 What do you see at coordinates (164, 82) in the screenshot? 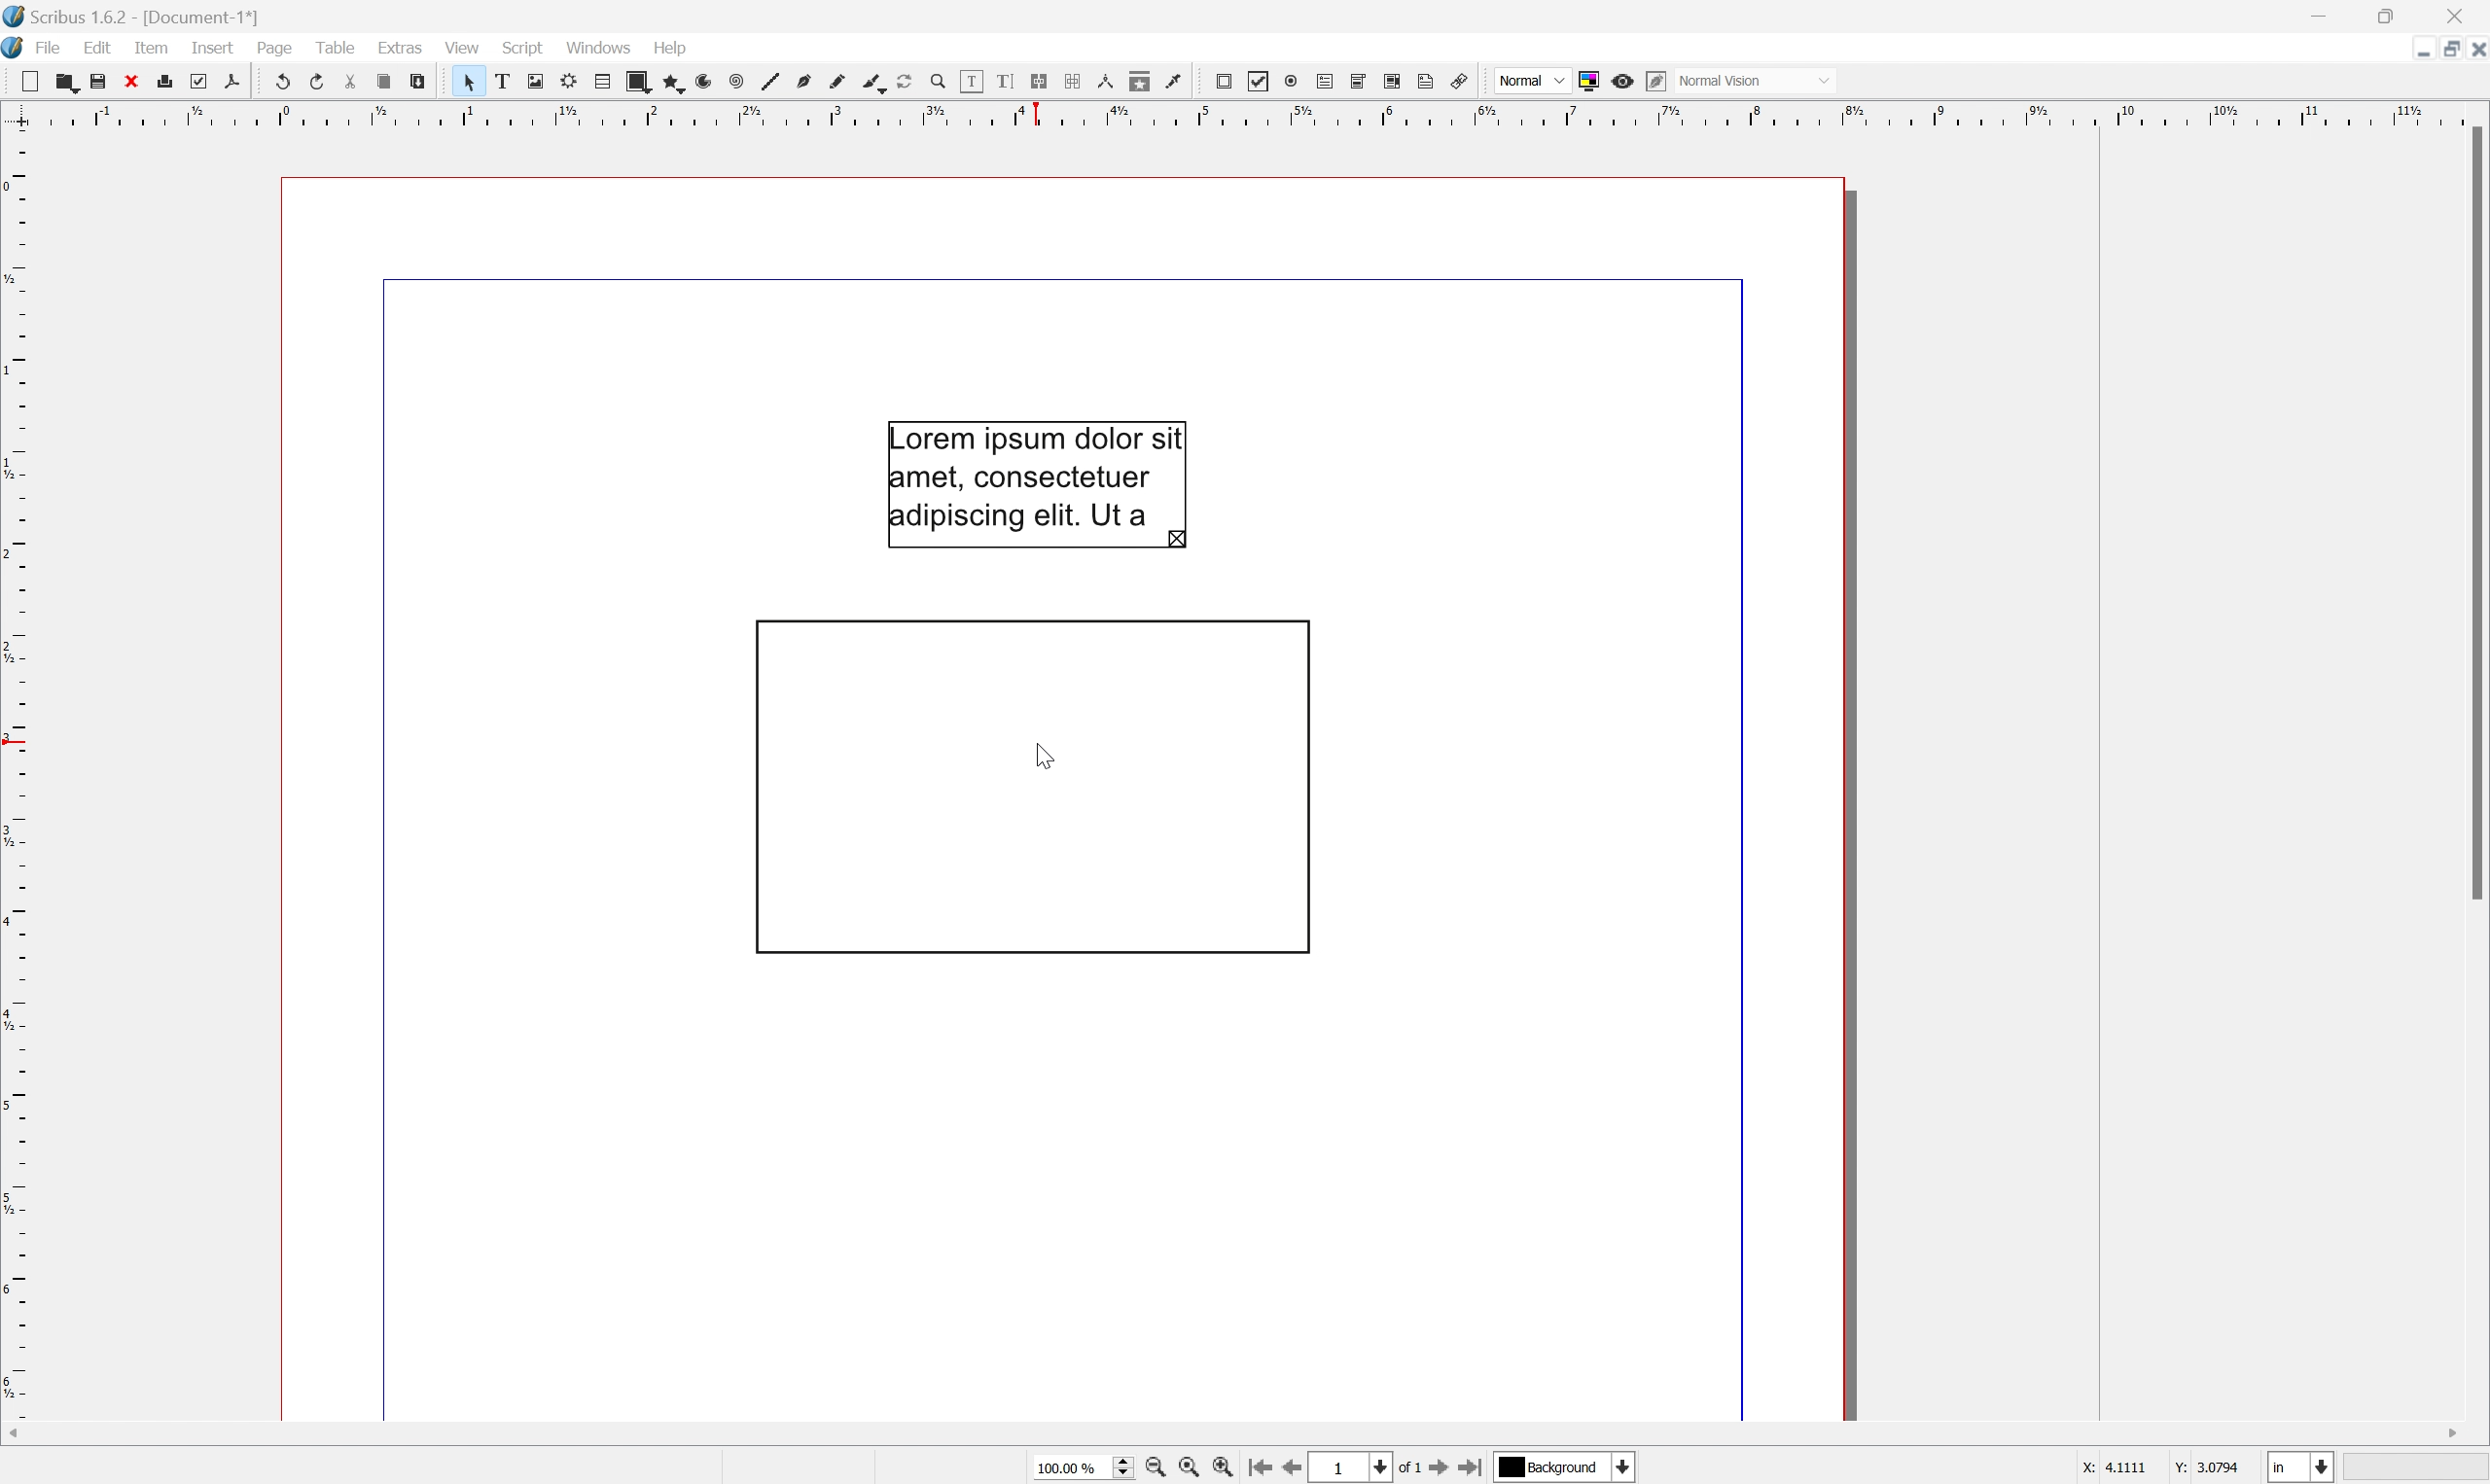
I see `Print` at bounding box center [164, 82].